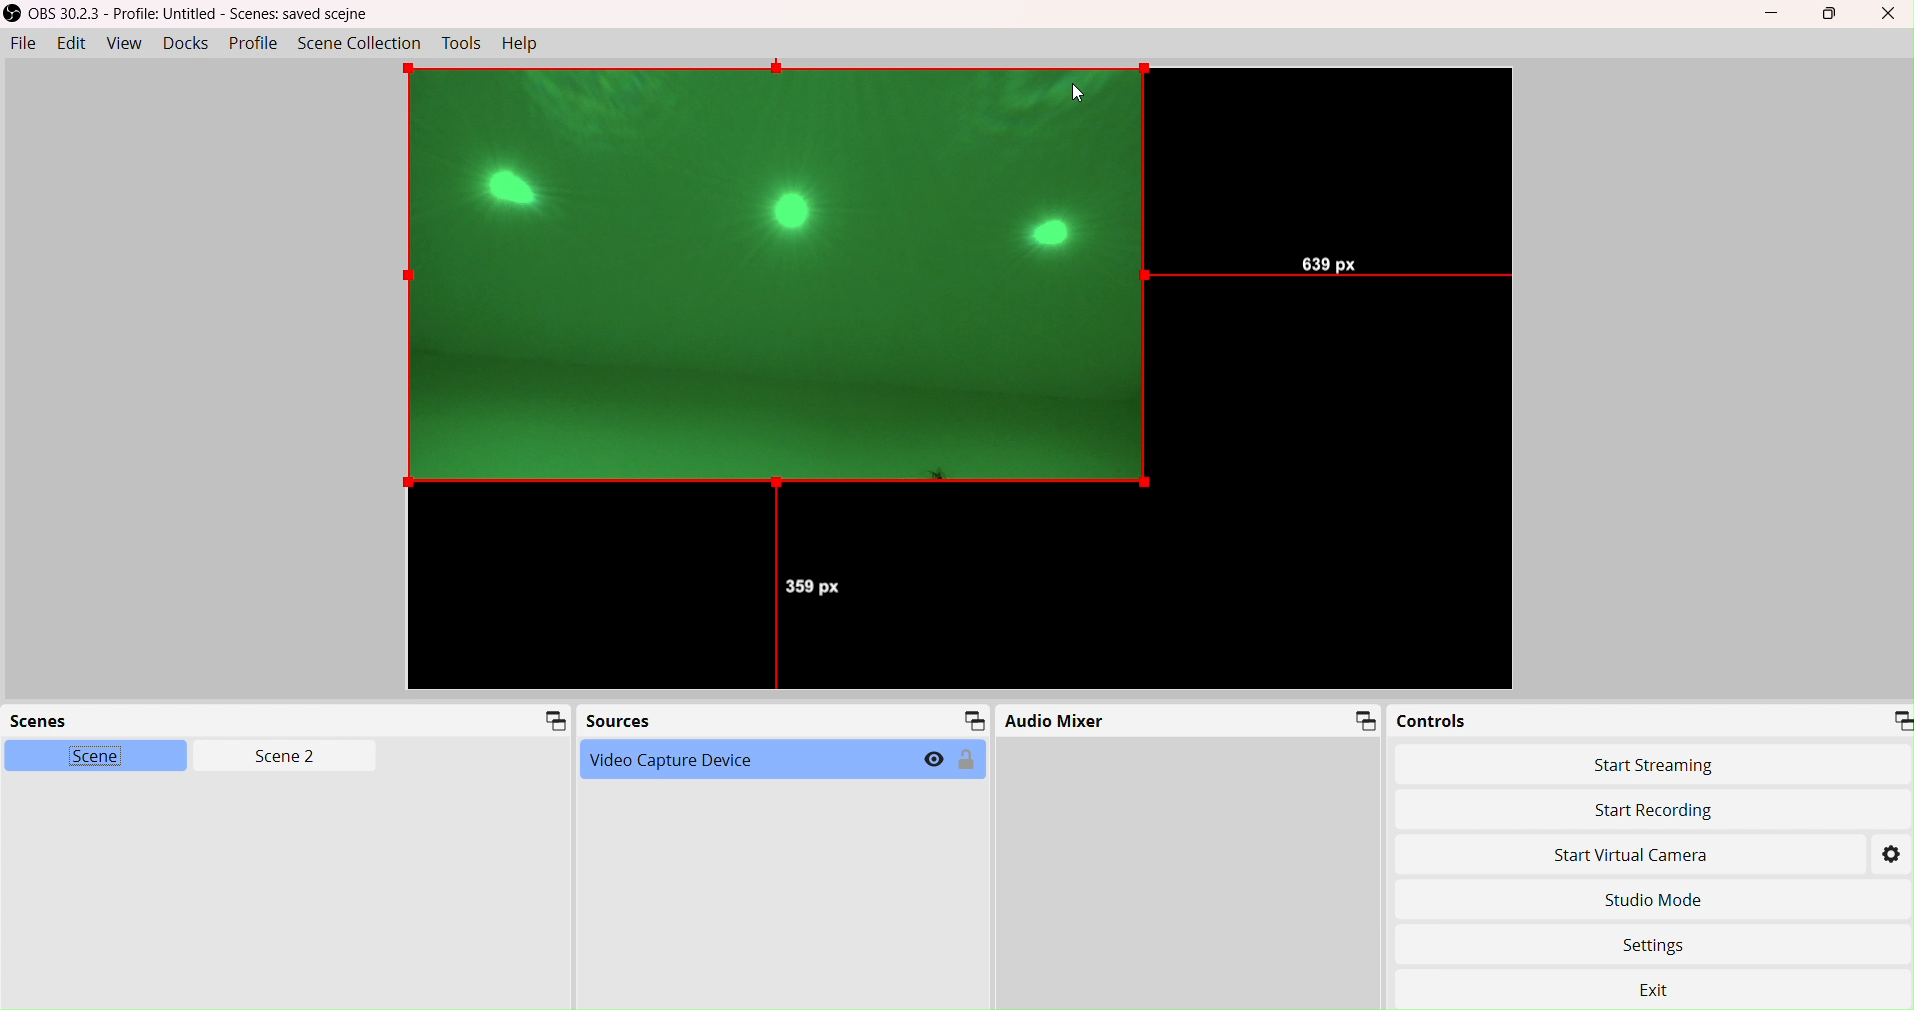 This screenshot has width=1914, height=1010. Describe the element at coordinates (820, 590) in the screenshot. I see `359 px` at that location.